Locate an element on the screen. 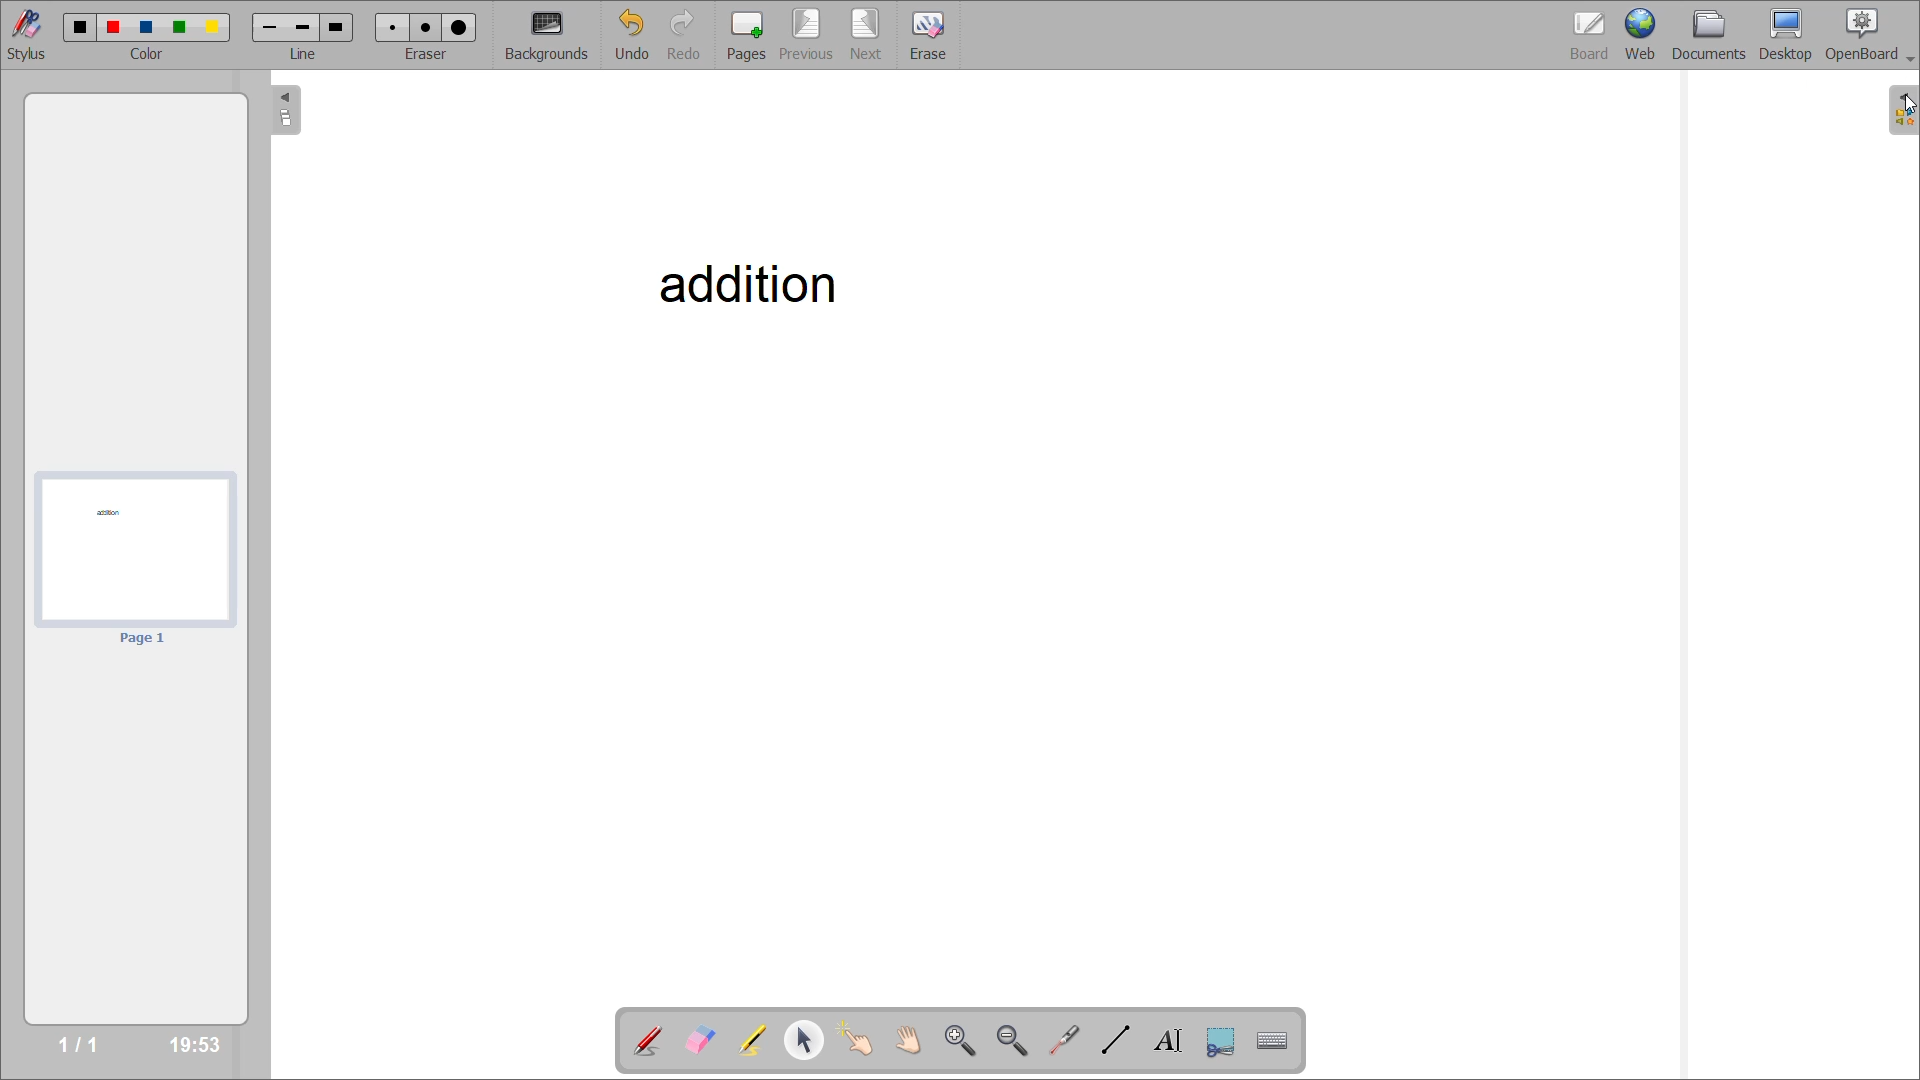 Image resolution: width=1920 pixels, height=1080 pixels. highlight is located at coordinates (759, 1042).